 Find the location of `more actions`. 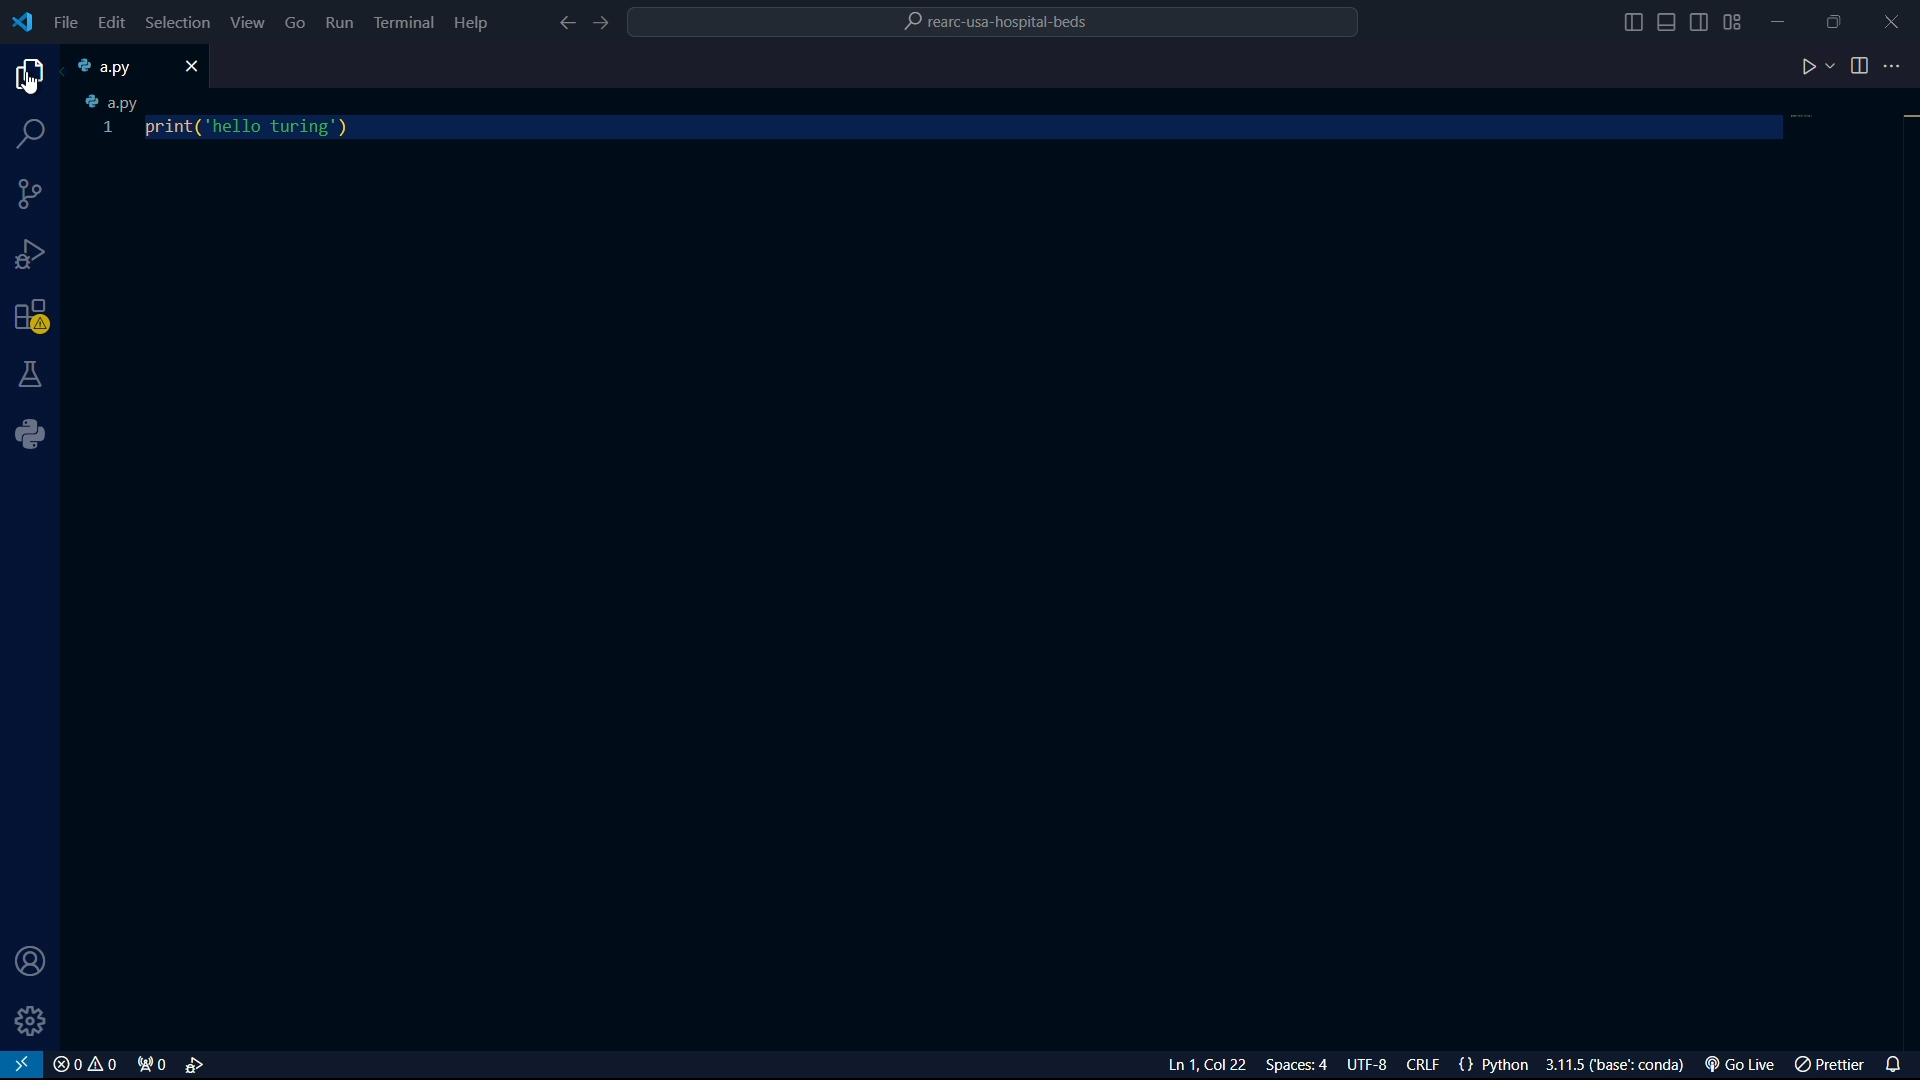

more actions is located at coordinates (1897, 67).